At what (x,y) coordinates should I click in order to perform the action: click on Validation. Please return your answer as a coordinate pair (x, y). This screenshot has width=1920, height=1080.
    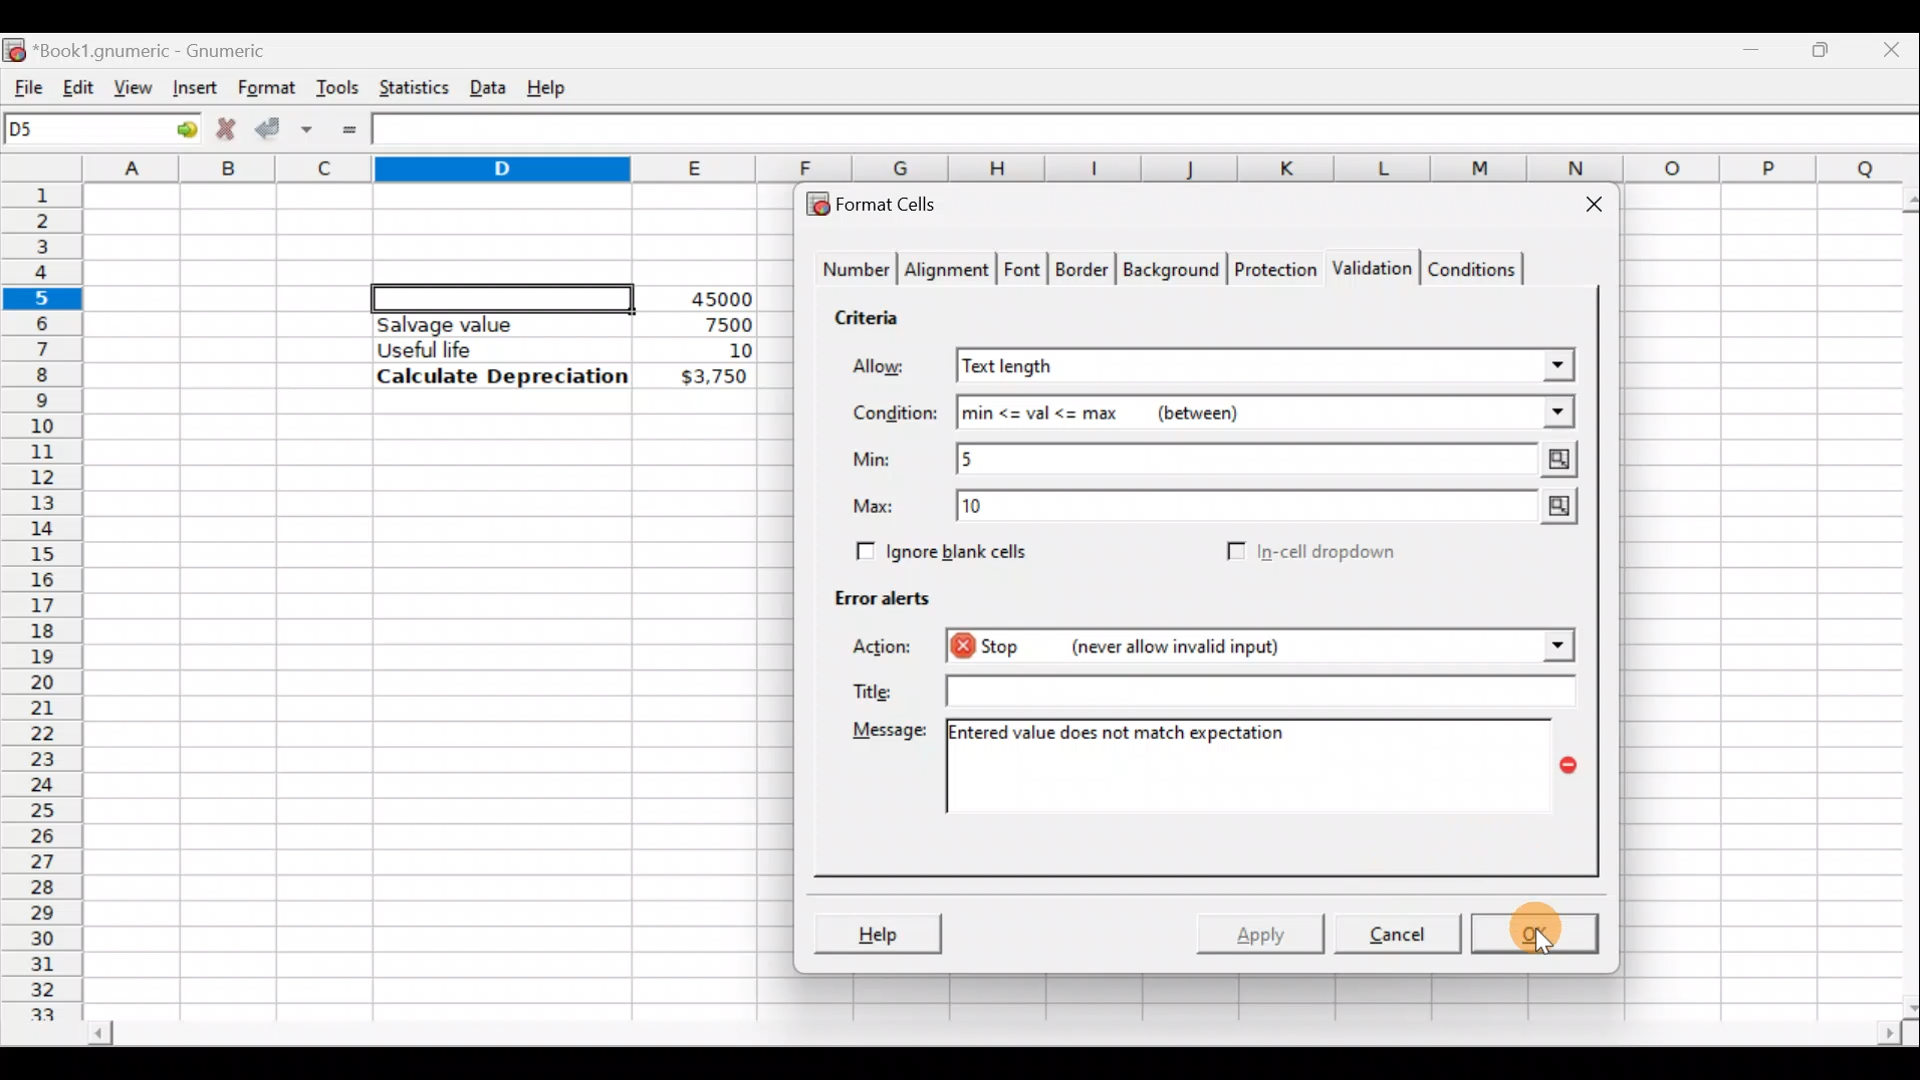
    Looking at the image, I should click on (1368, 270).